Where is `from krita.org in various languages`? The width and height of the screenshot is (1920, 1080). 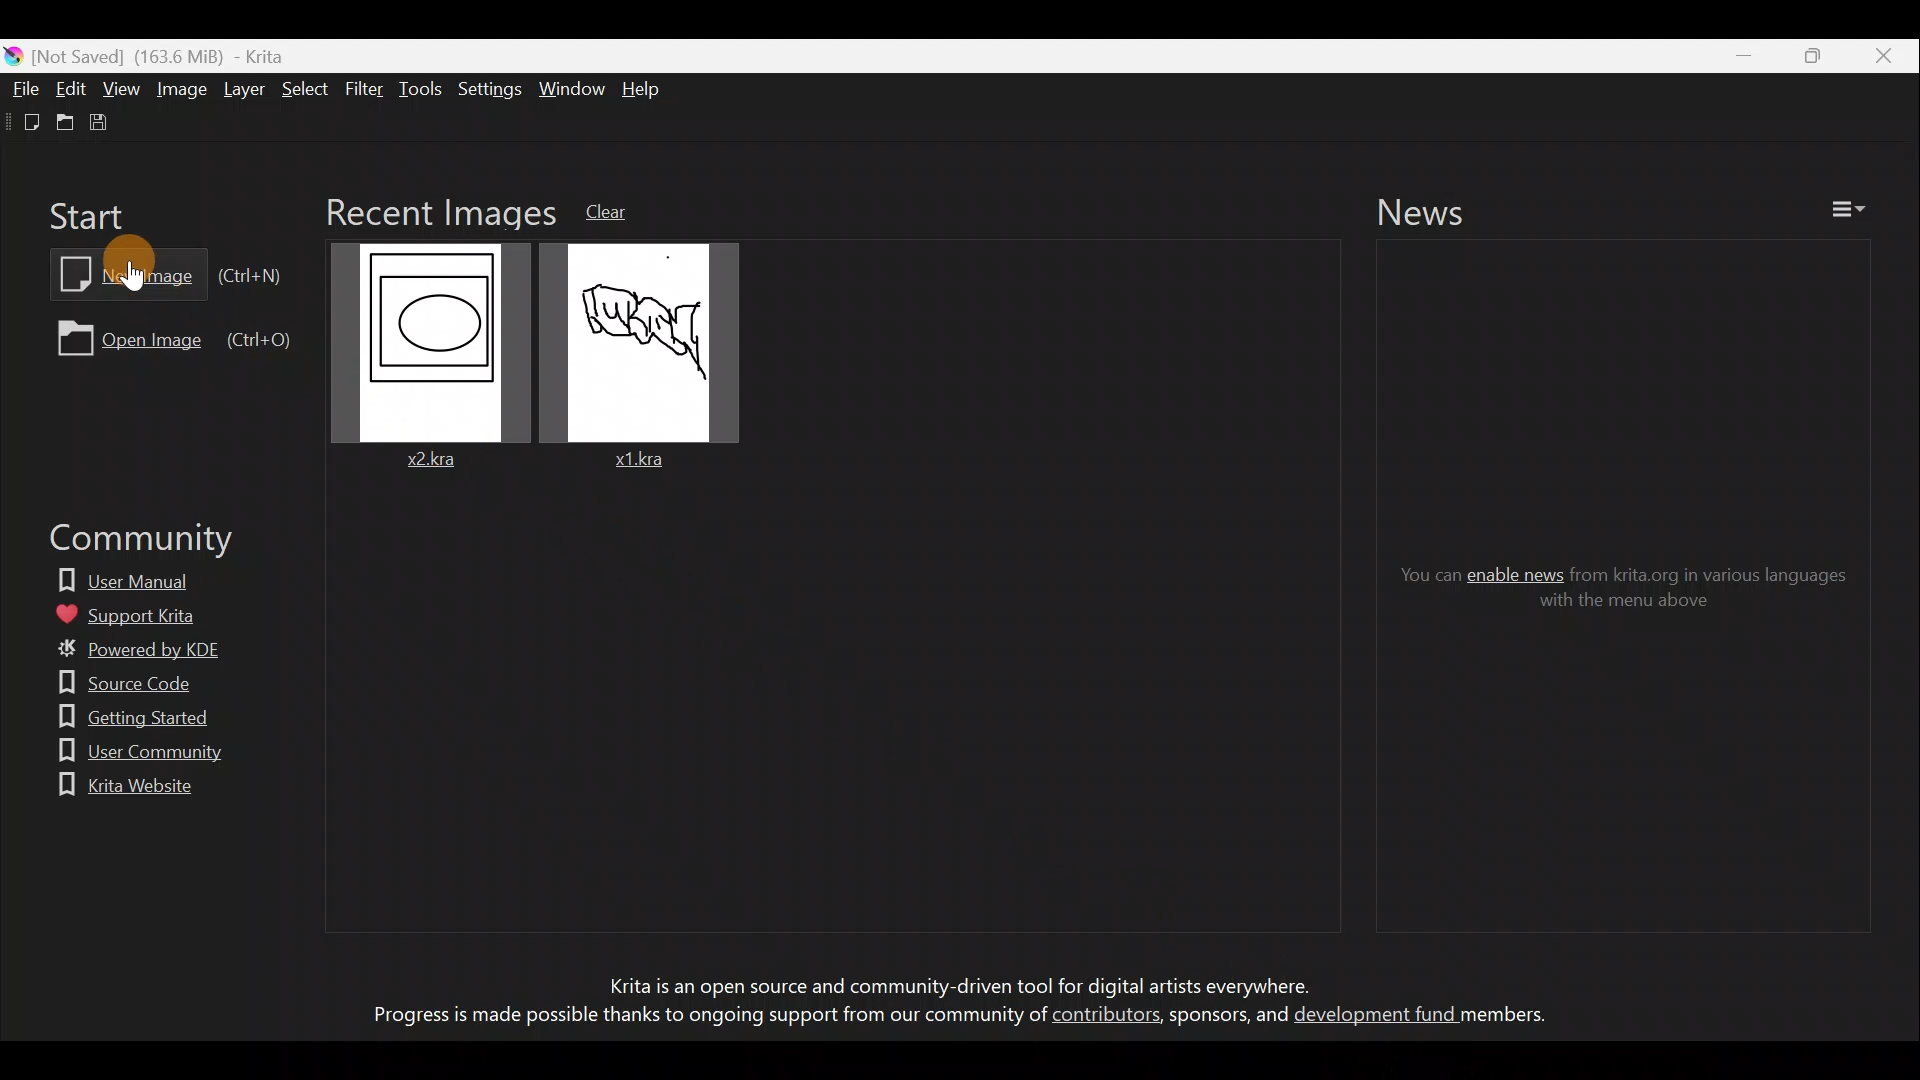 from krita.org in various languages is located at coordinates (1715, 574).